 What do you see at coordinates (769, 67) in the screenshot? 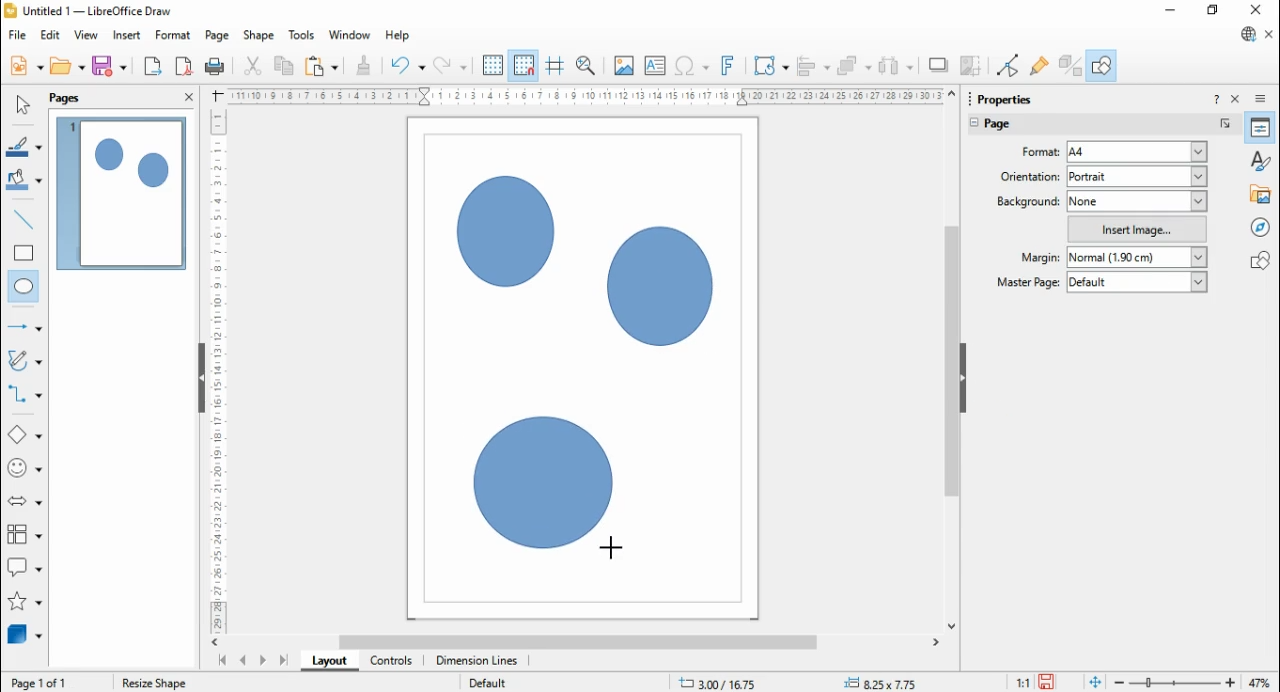
I see `transformations` at bounding box center [769, 67].